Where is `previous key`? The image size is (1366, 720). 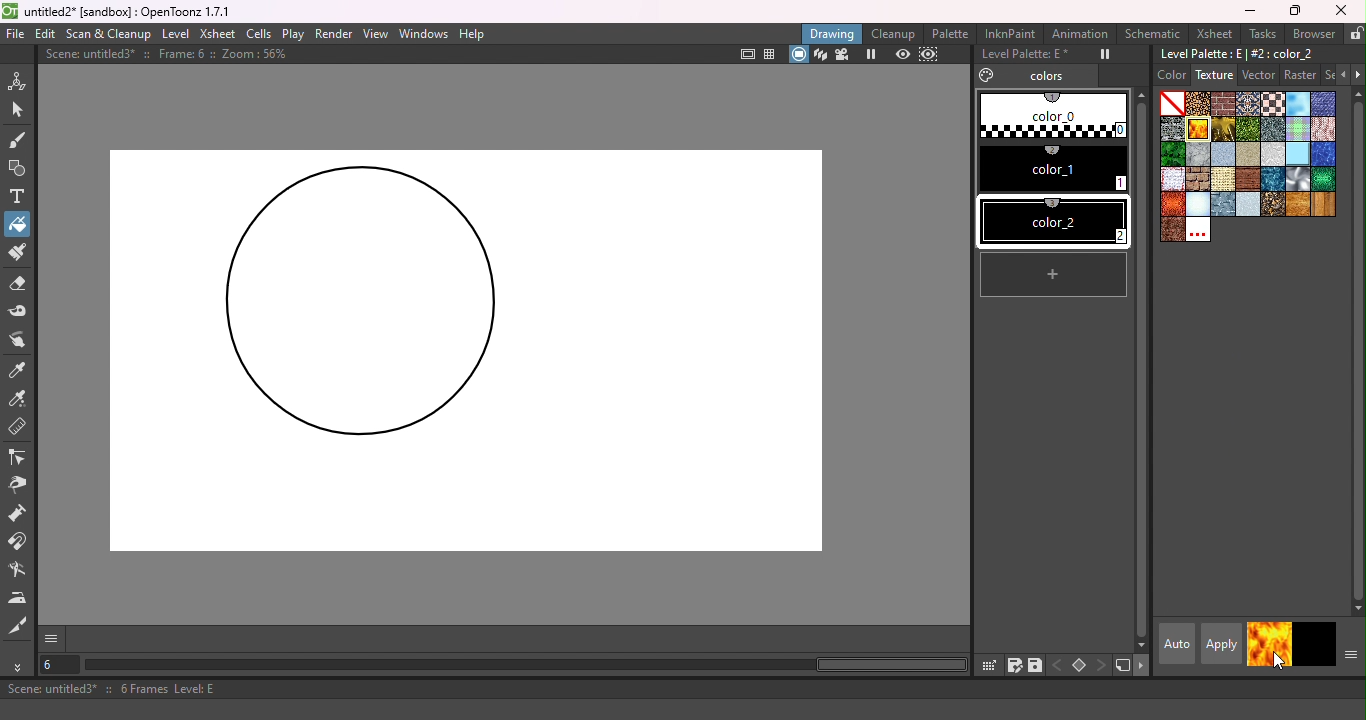
previous key is located at coordinates (1058, 663).